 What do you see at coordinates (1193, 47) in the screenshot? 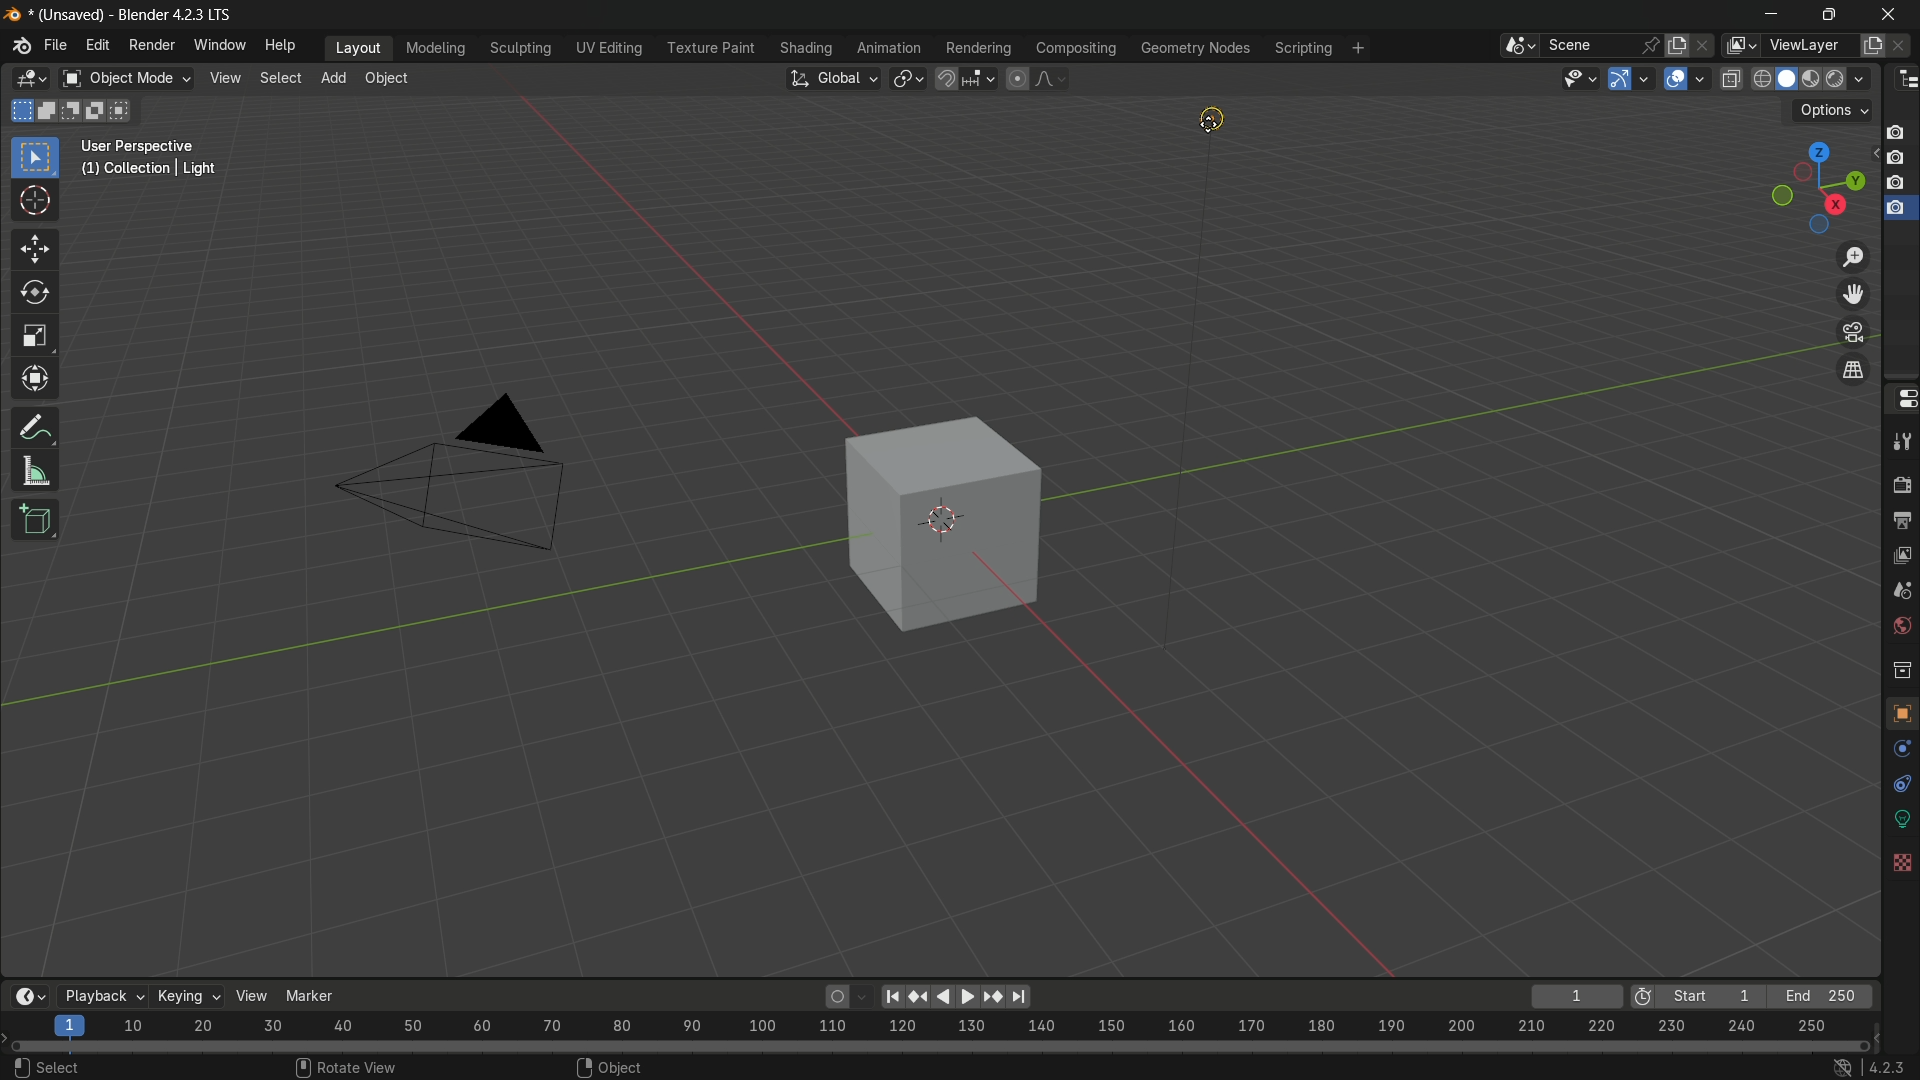
I see `geometry nodes menu` at bounding box center [1193, 47].